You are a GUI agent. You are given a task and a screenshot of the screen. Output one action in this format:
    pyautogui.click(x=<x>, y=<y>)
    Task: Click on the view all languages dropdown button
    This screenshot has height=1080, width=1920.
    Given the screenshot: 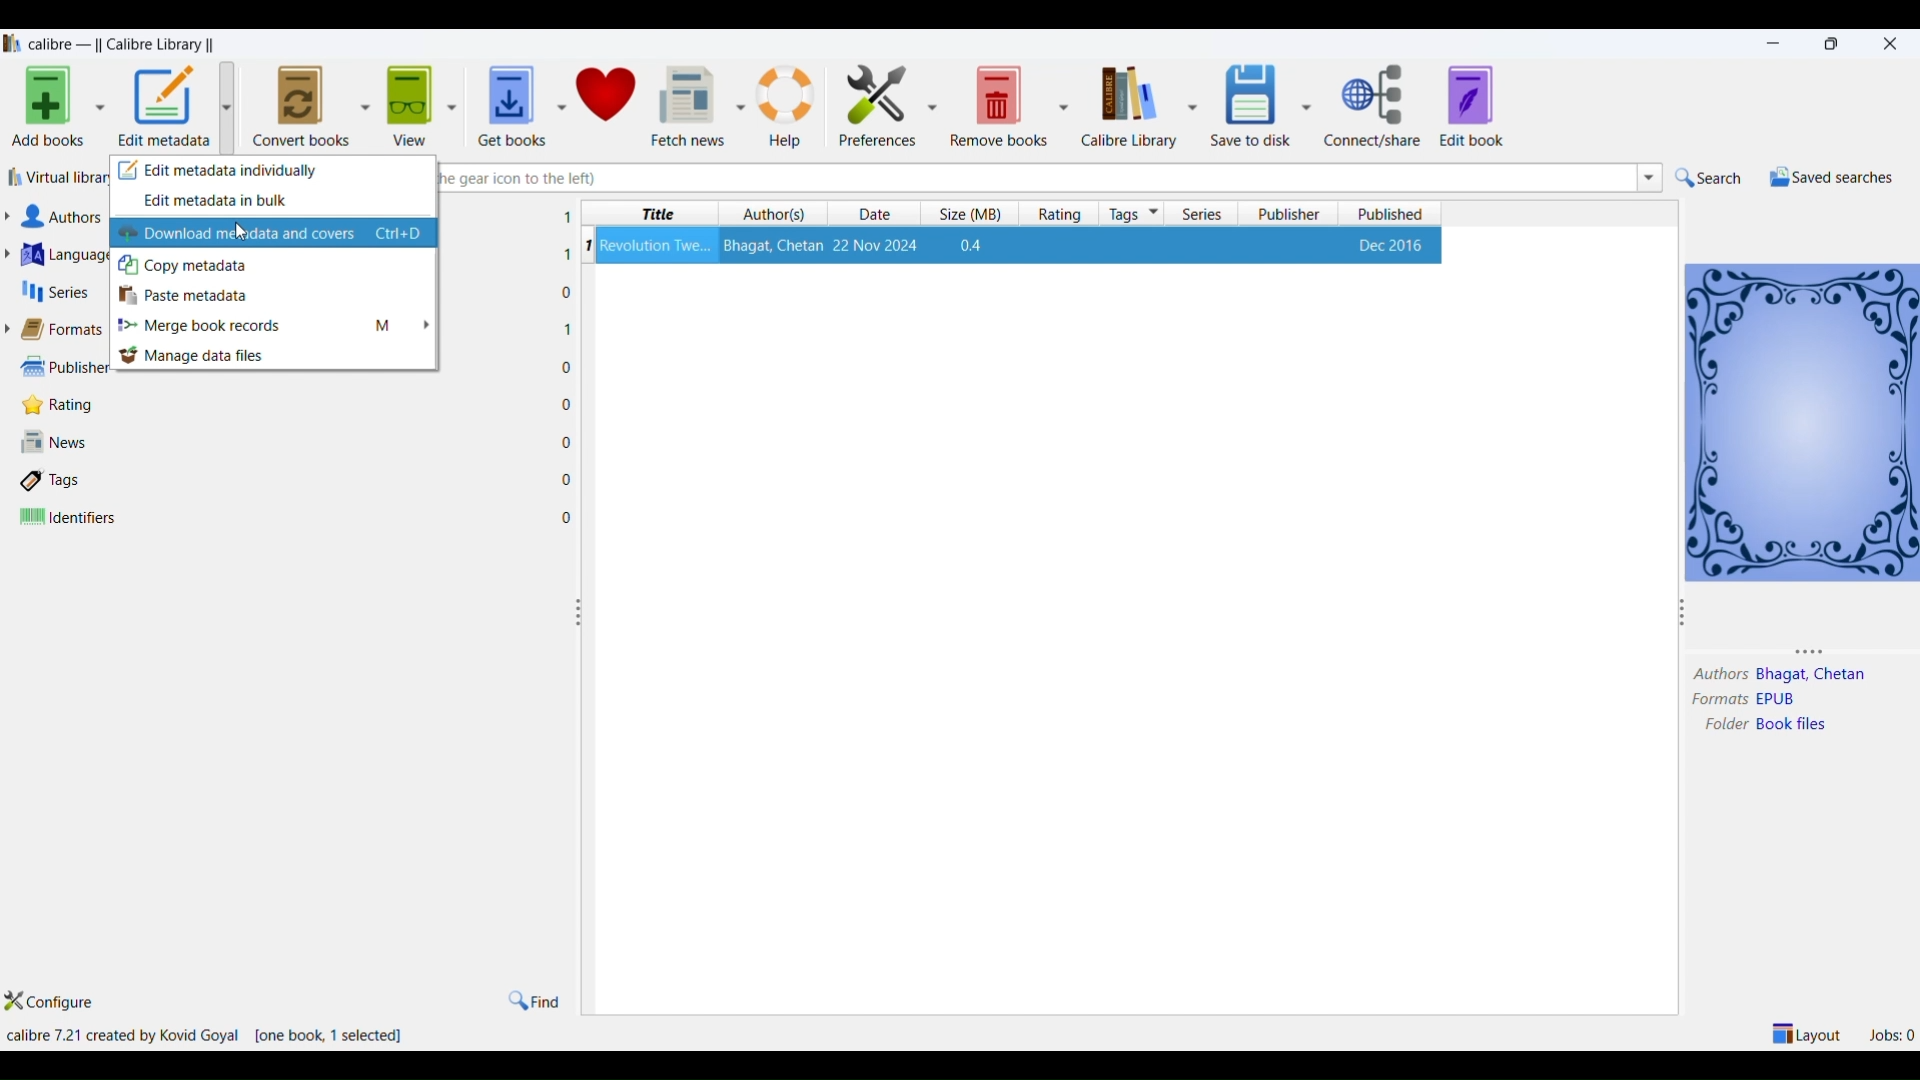 What is the action you would take?
    pyautogui.click(x=13, y=254)
    